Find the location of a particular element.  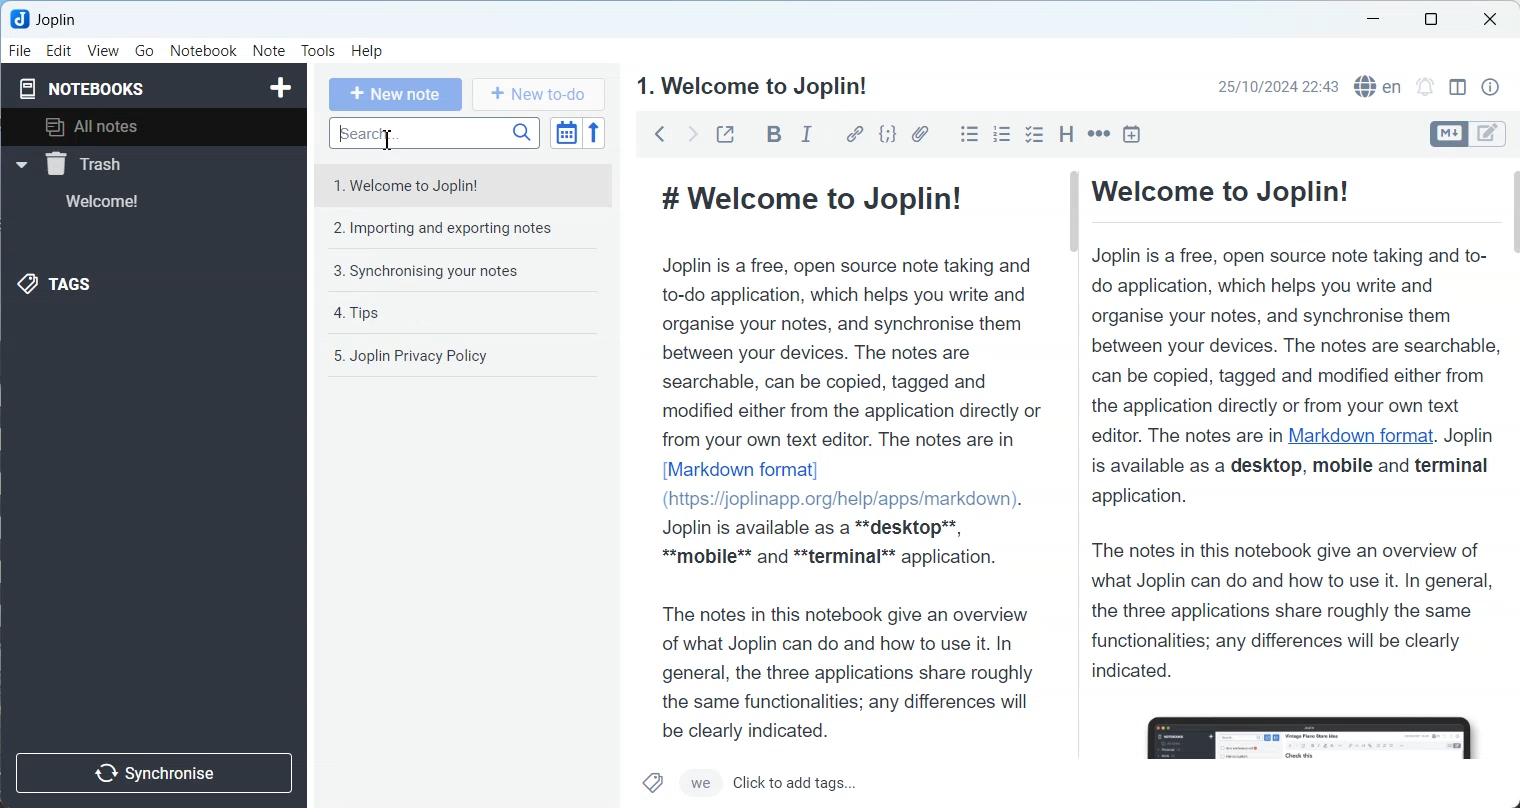

Search notes is located at coordinates (436, 134).